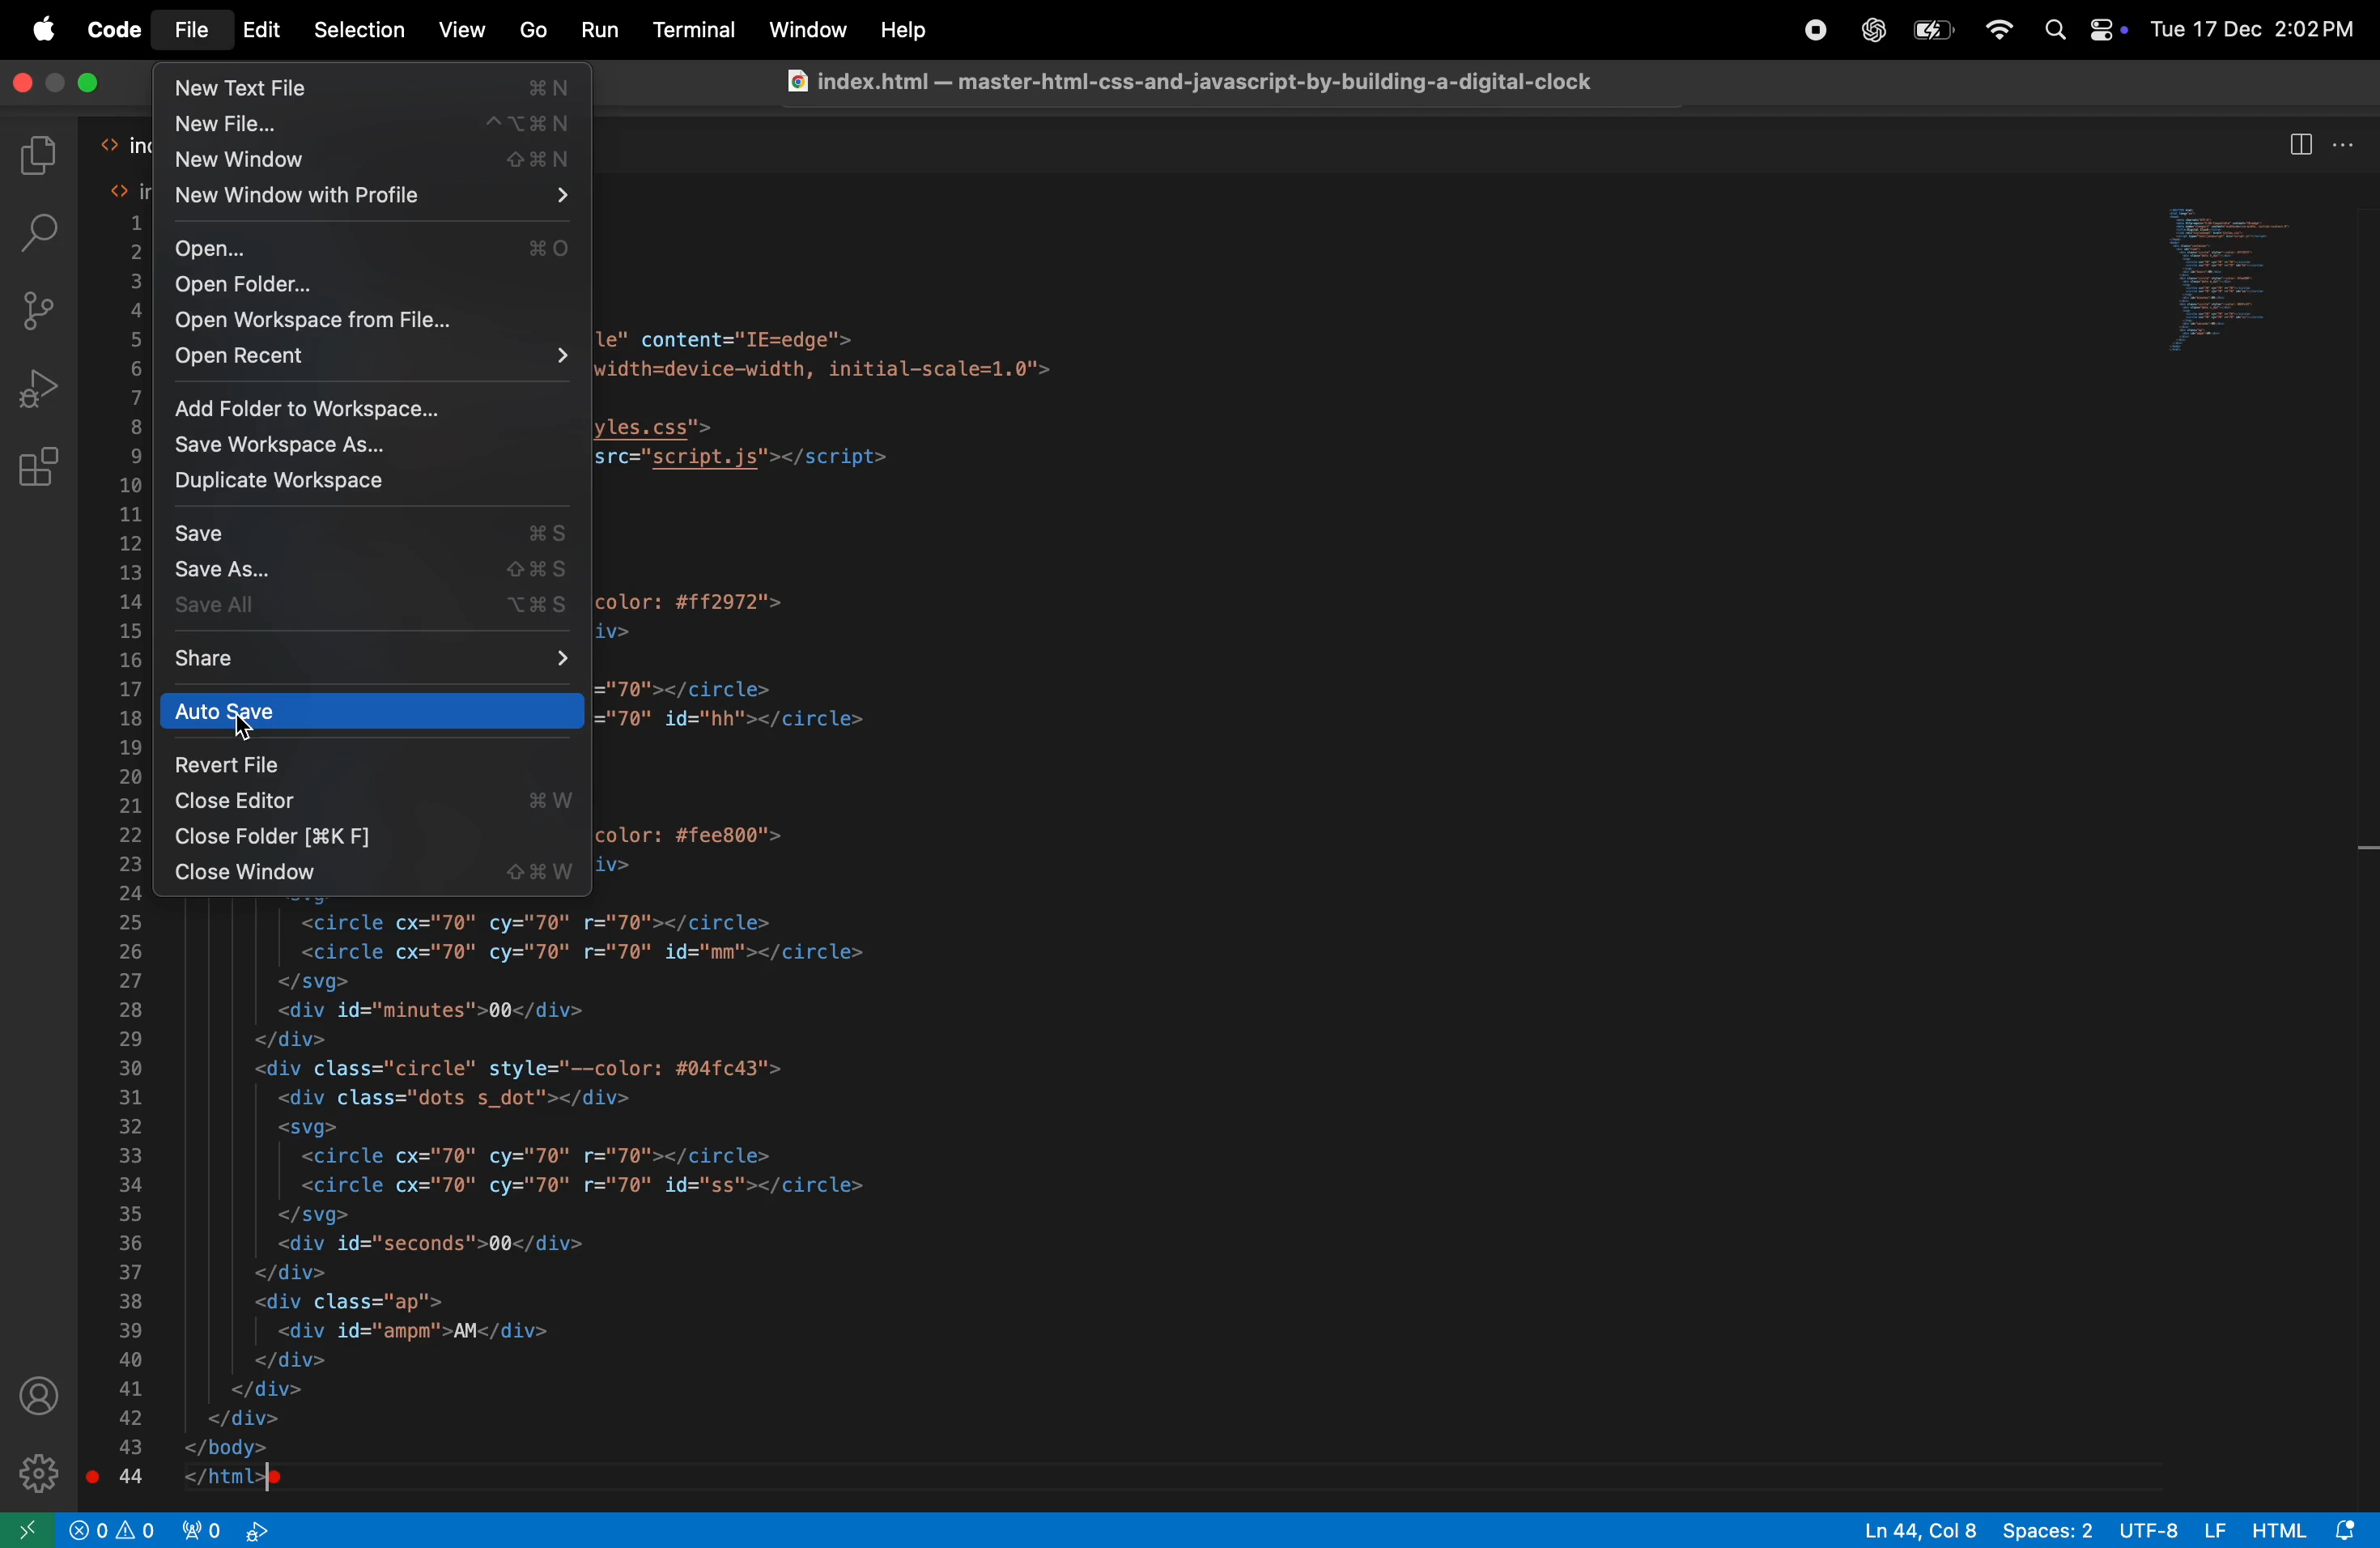 This screenshot has height=1548, width=2380. I want to click on new file, so click(375, 128).